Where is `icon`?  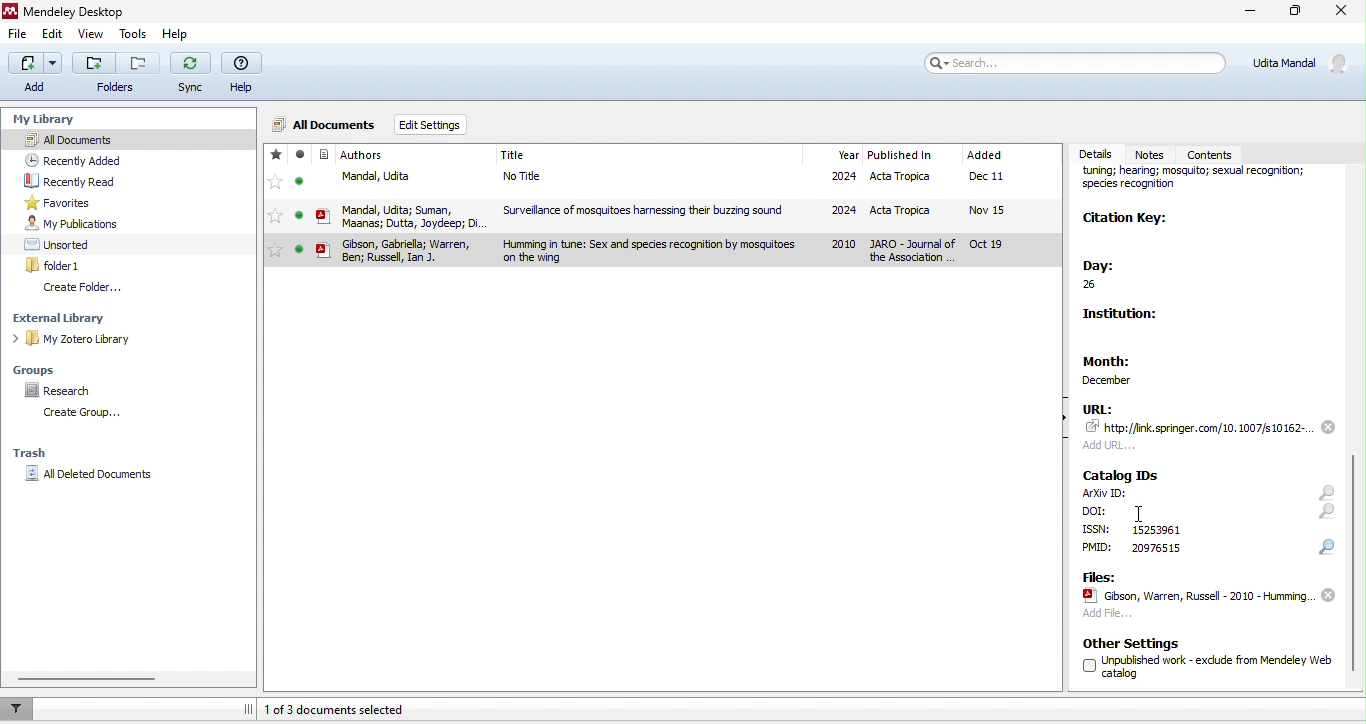 icon is located at coordinates (324, 187).